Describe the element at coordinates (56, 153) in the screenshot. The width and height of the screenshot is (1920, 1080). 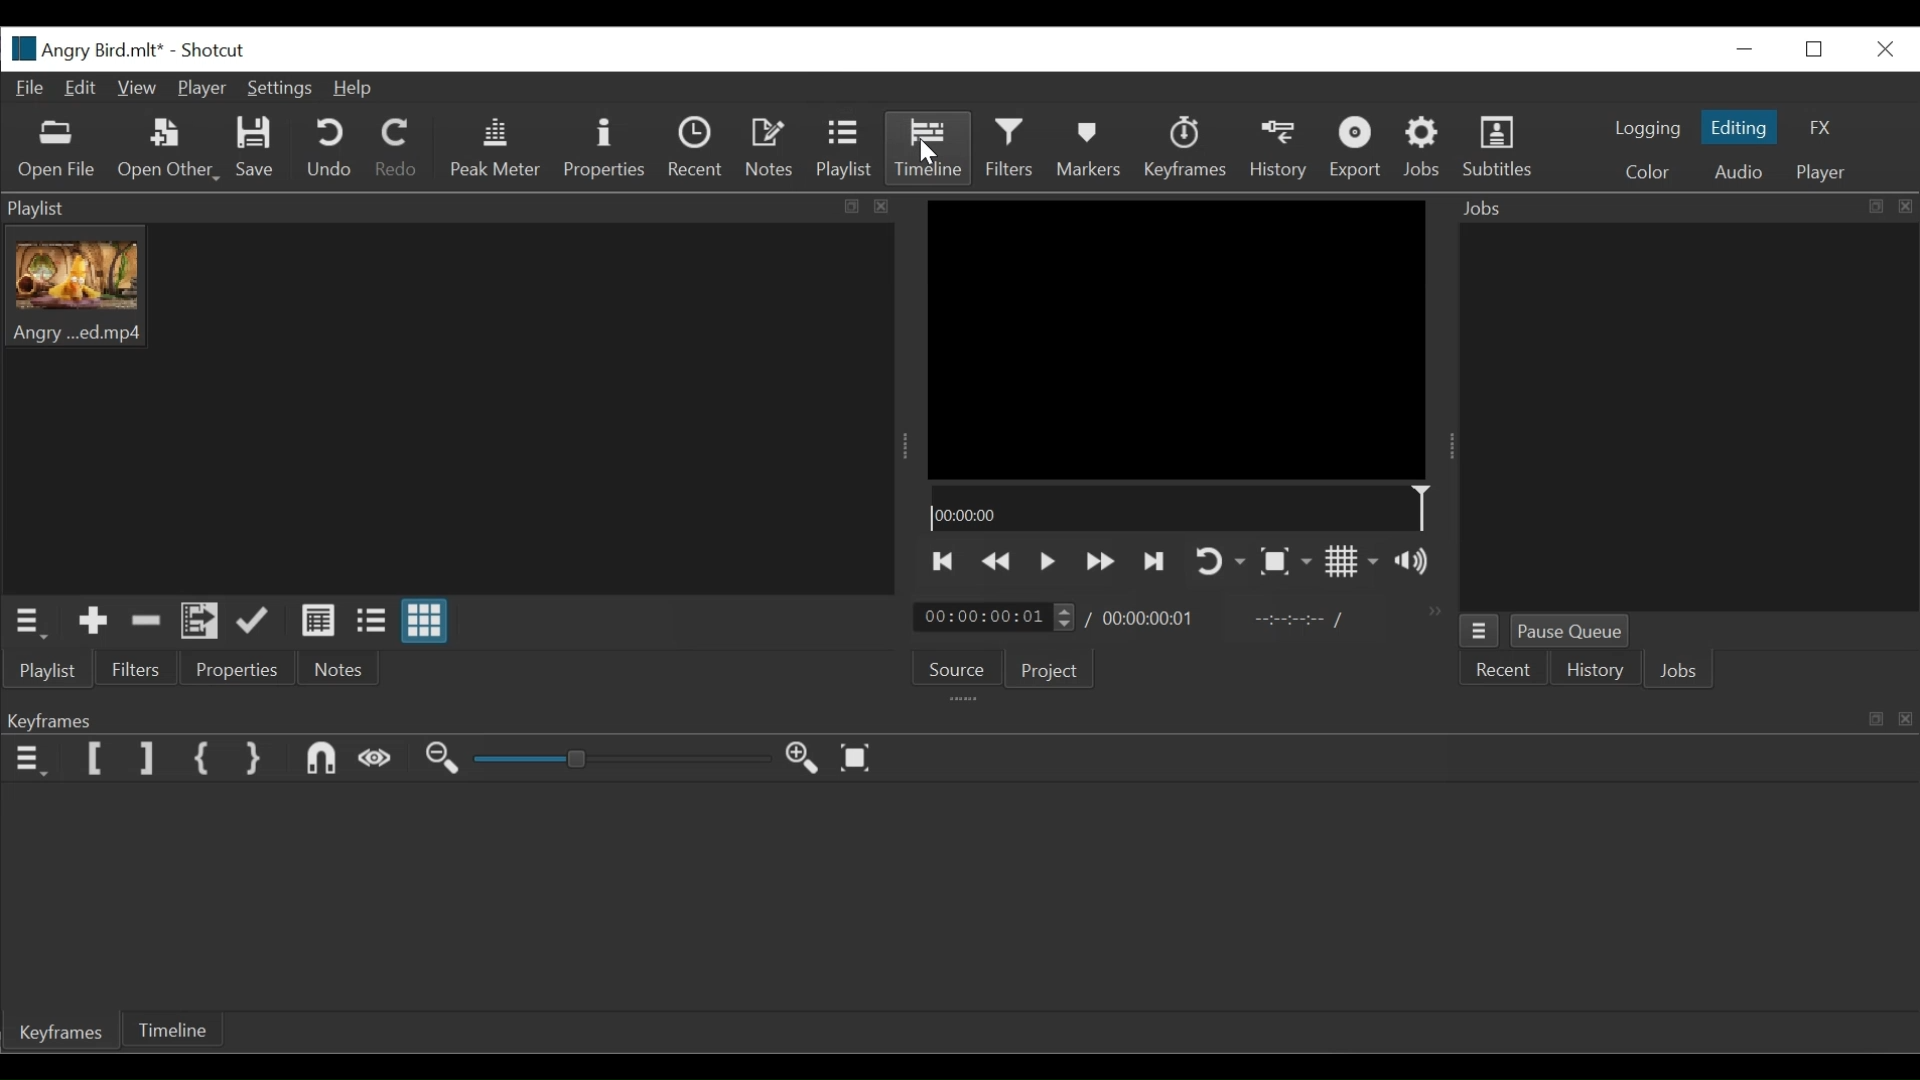
I see `Open File` at that location.